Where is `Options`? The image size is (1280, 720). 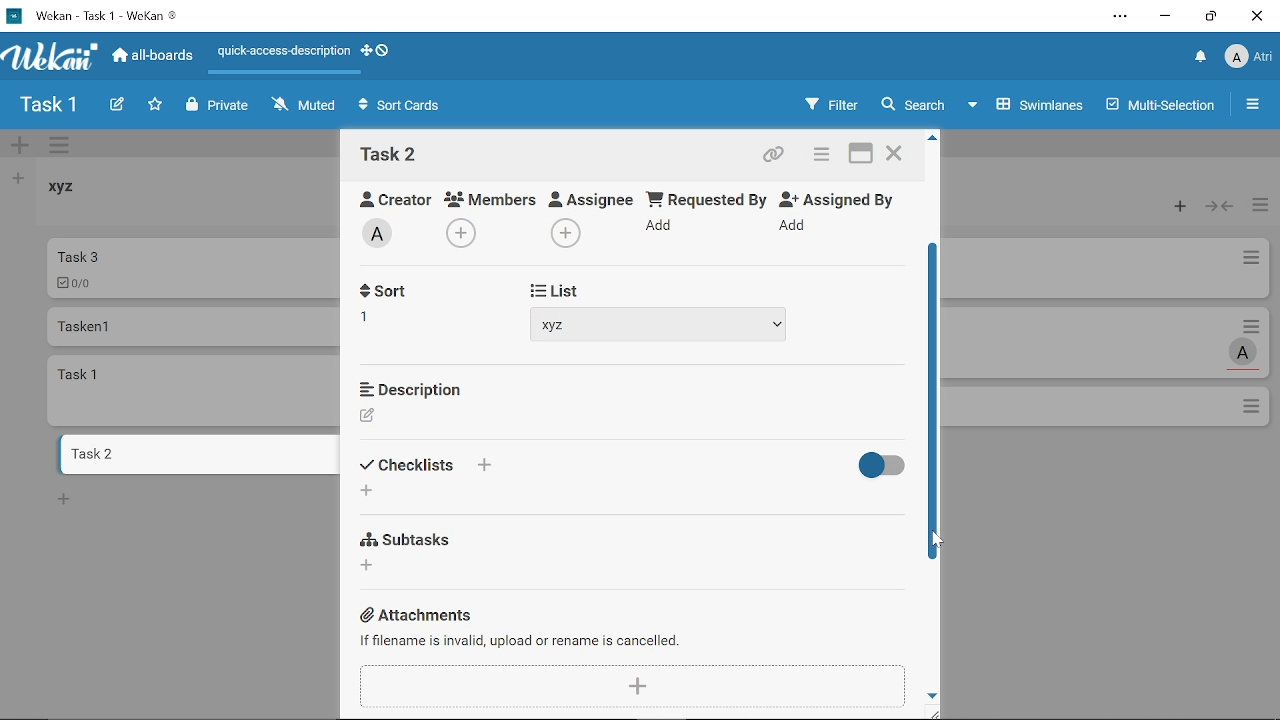
Options is located at coordinates (1253, 408).